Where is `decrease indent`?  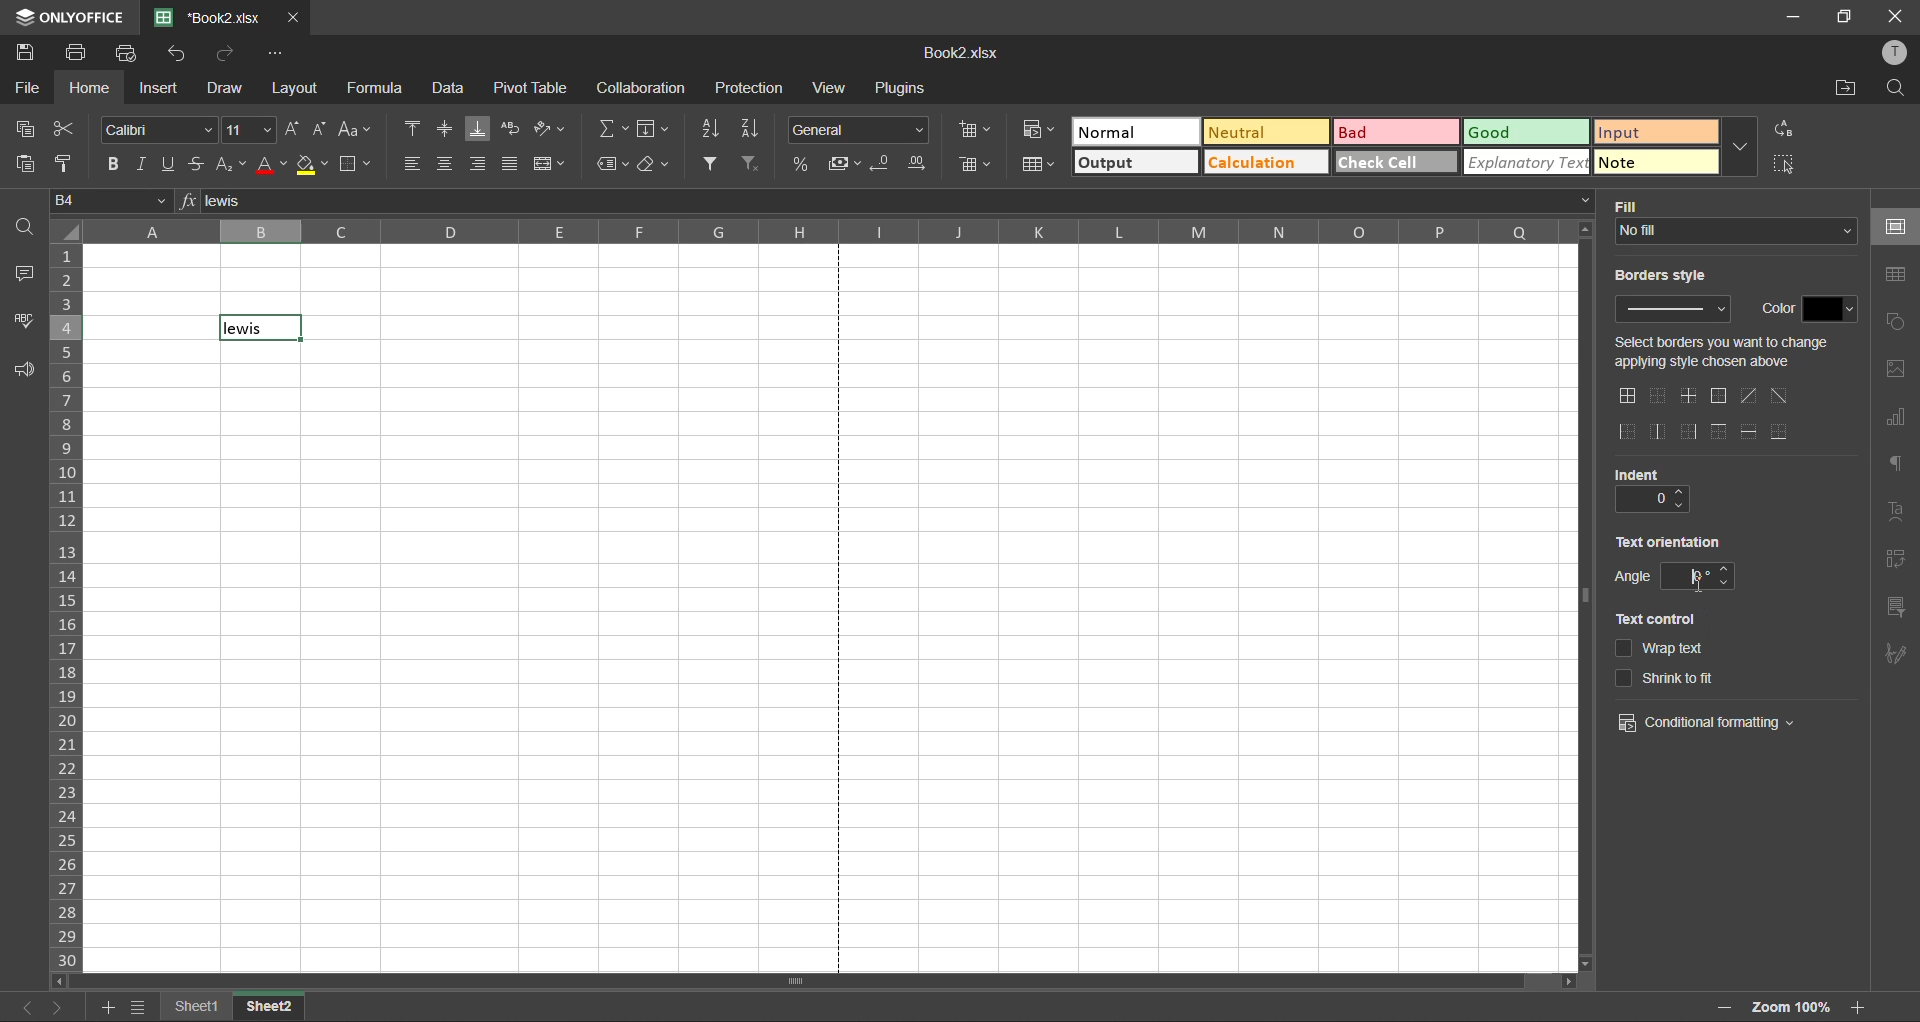 decrease indent is located at coordinates (1685, 507).